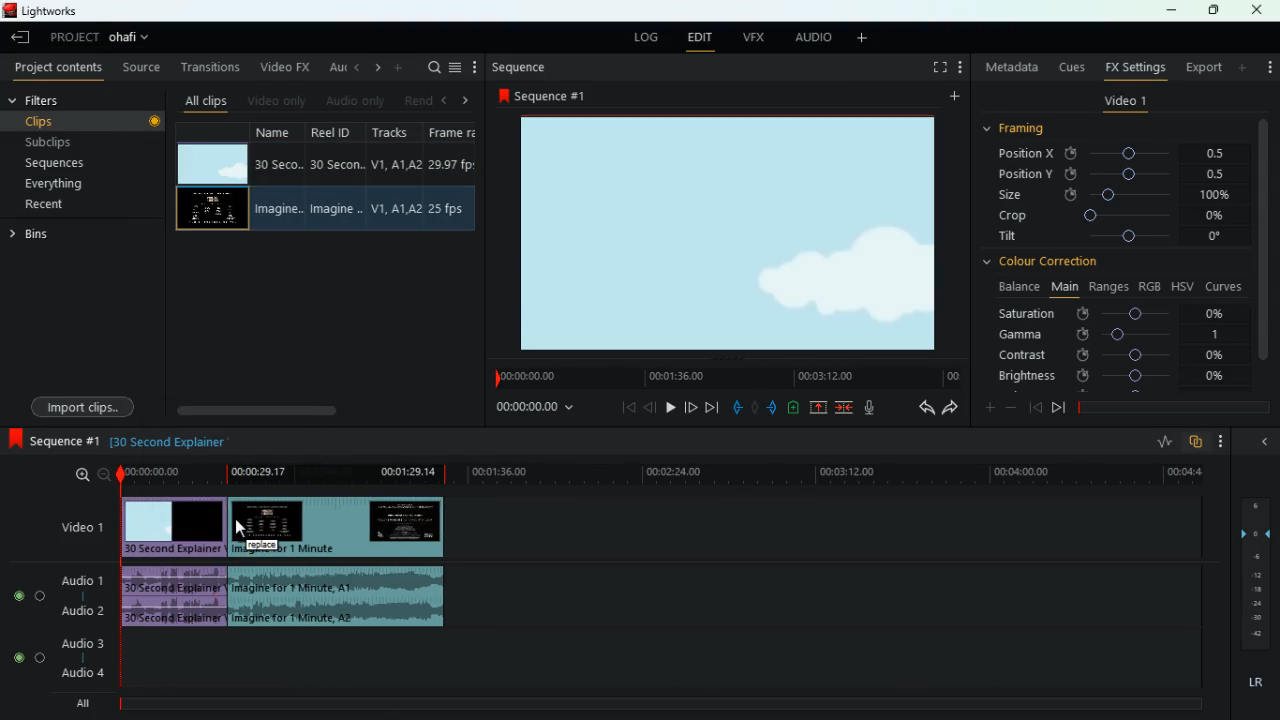 Image resolution: width=1280 pixels, height=720 pixels. What do you see at coordinates (175, 441) in the screenshot?
I see `explanation` at bounding box center [175, 441].